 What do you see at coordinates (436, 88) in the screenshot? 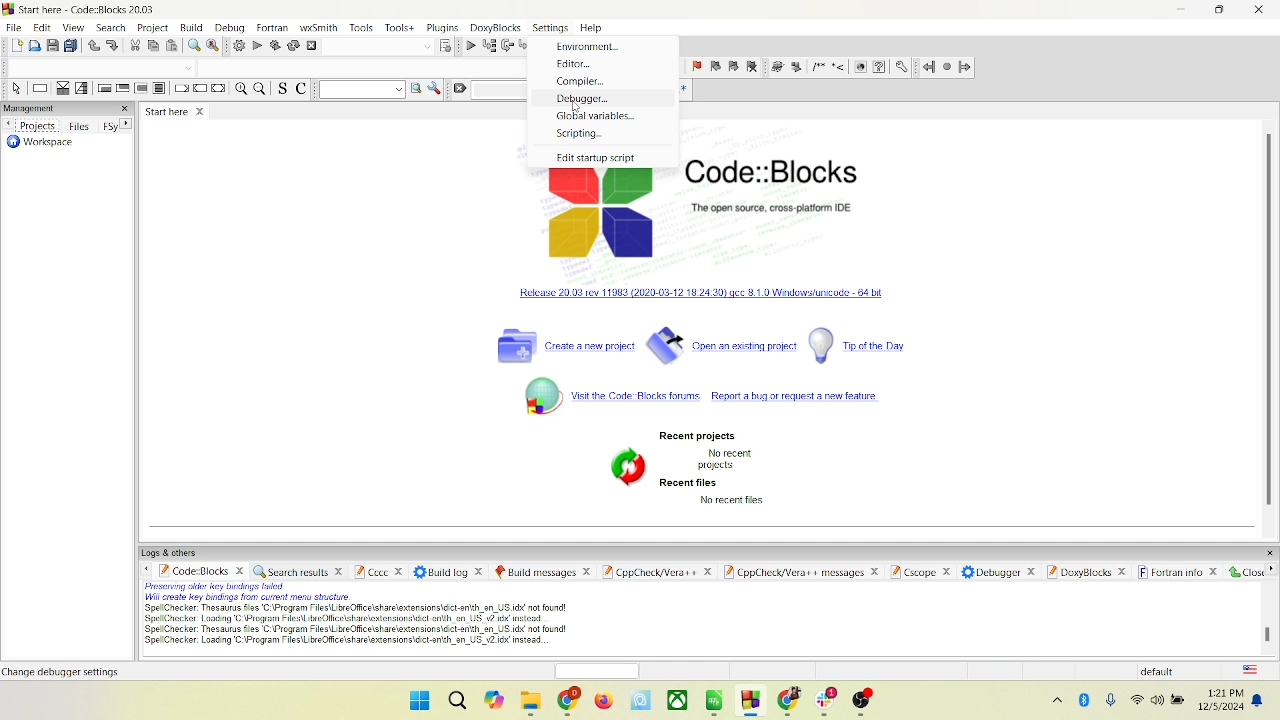
I see `option window` at bounding box center [436, 88].